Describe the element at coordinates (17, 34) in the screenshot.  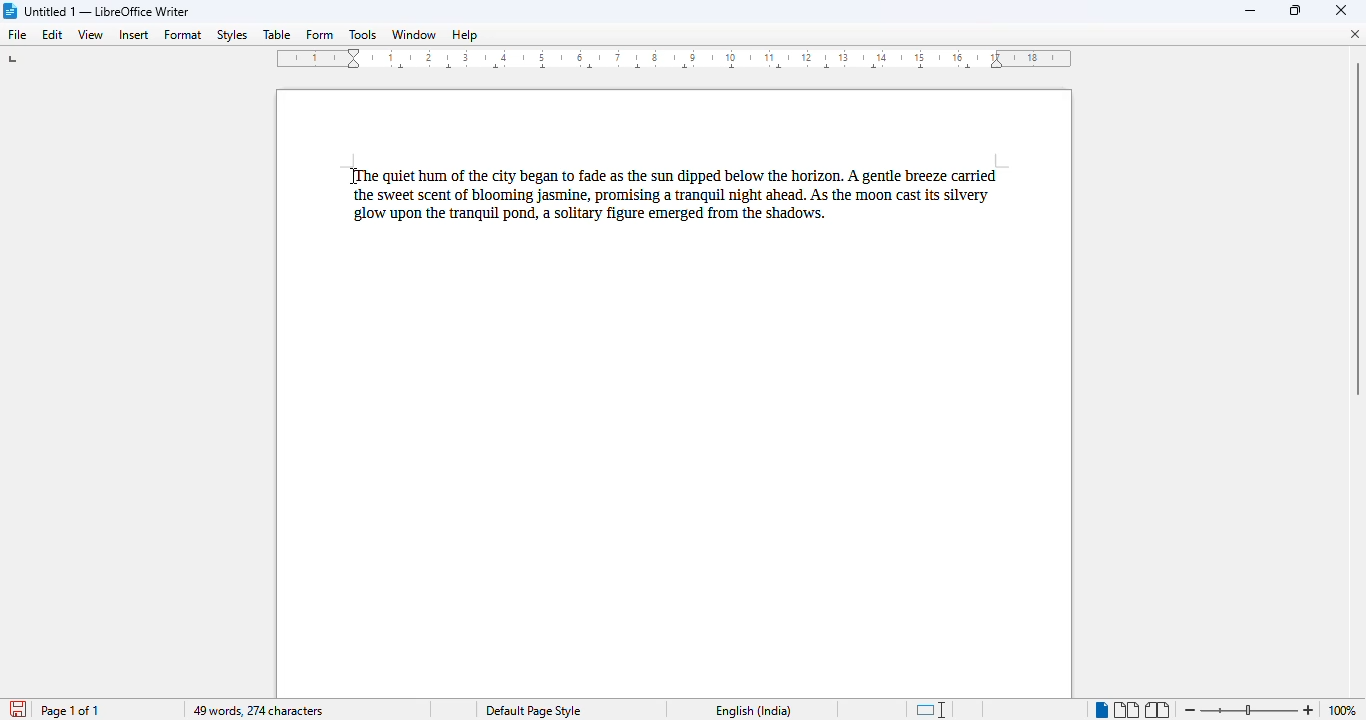
I see `file` at that location.